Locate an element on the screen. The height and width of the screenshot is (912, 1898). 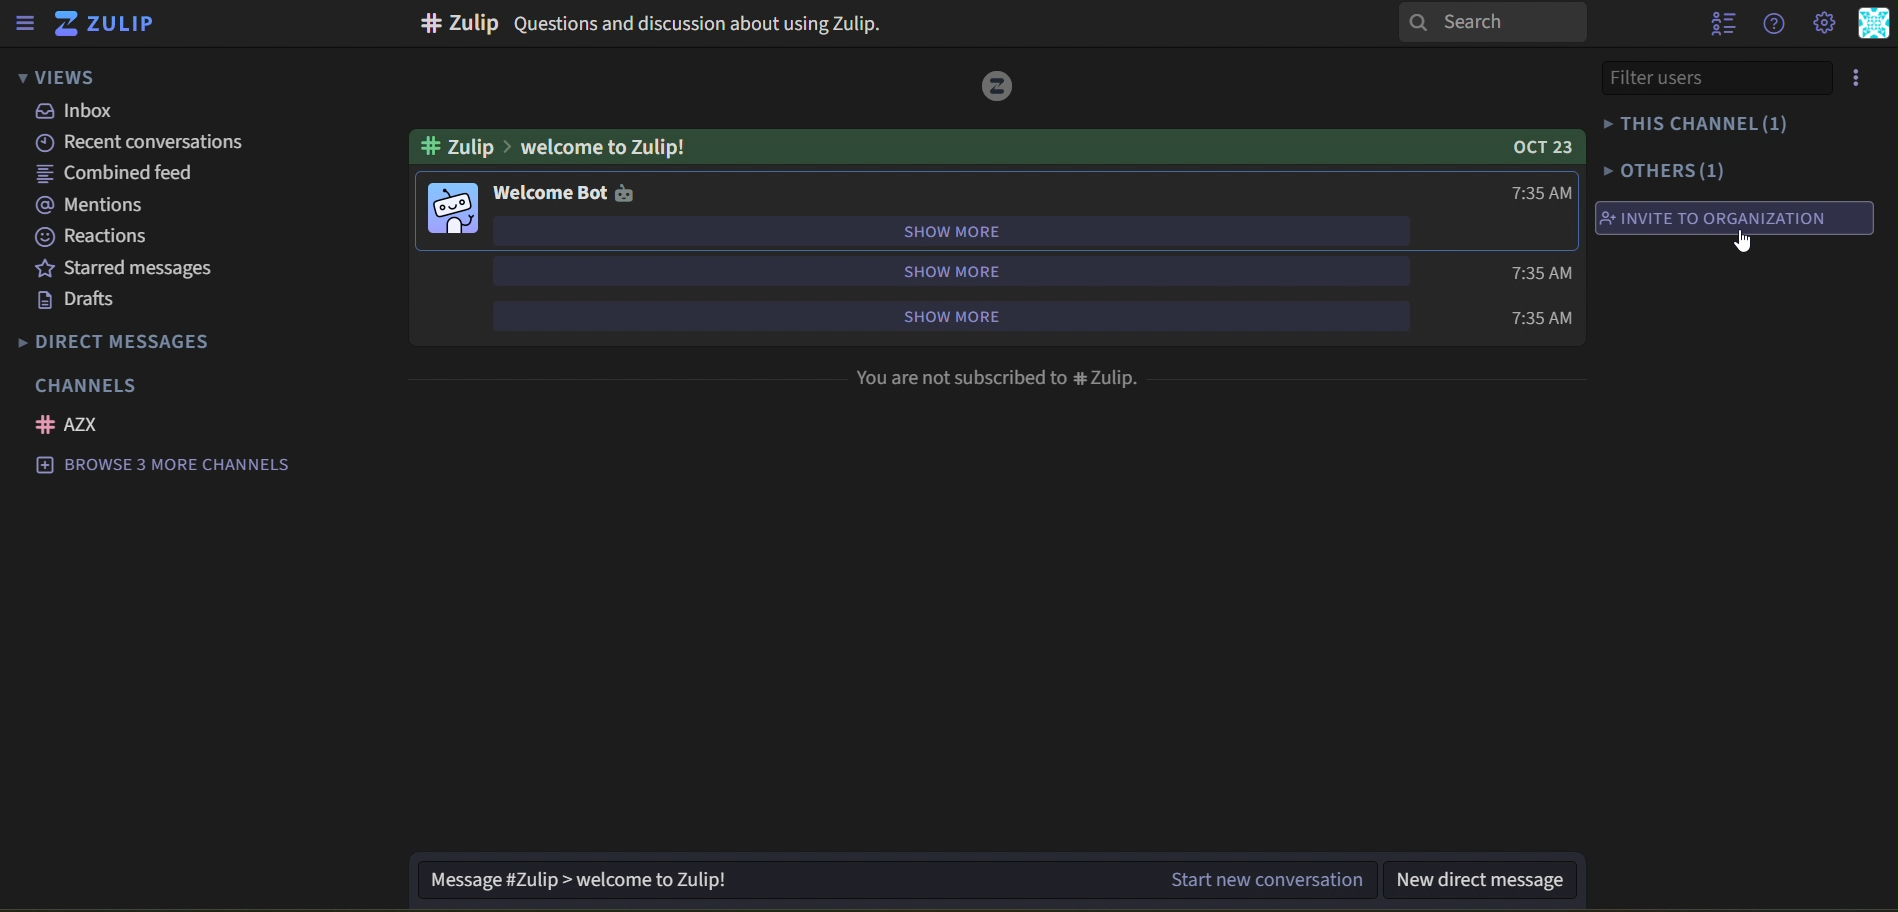
hide user list is located at coordinates (1718, 27).